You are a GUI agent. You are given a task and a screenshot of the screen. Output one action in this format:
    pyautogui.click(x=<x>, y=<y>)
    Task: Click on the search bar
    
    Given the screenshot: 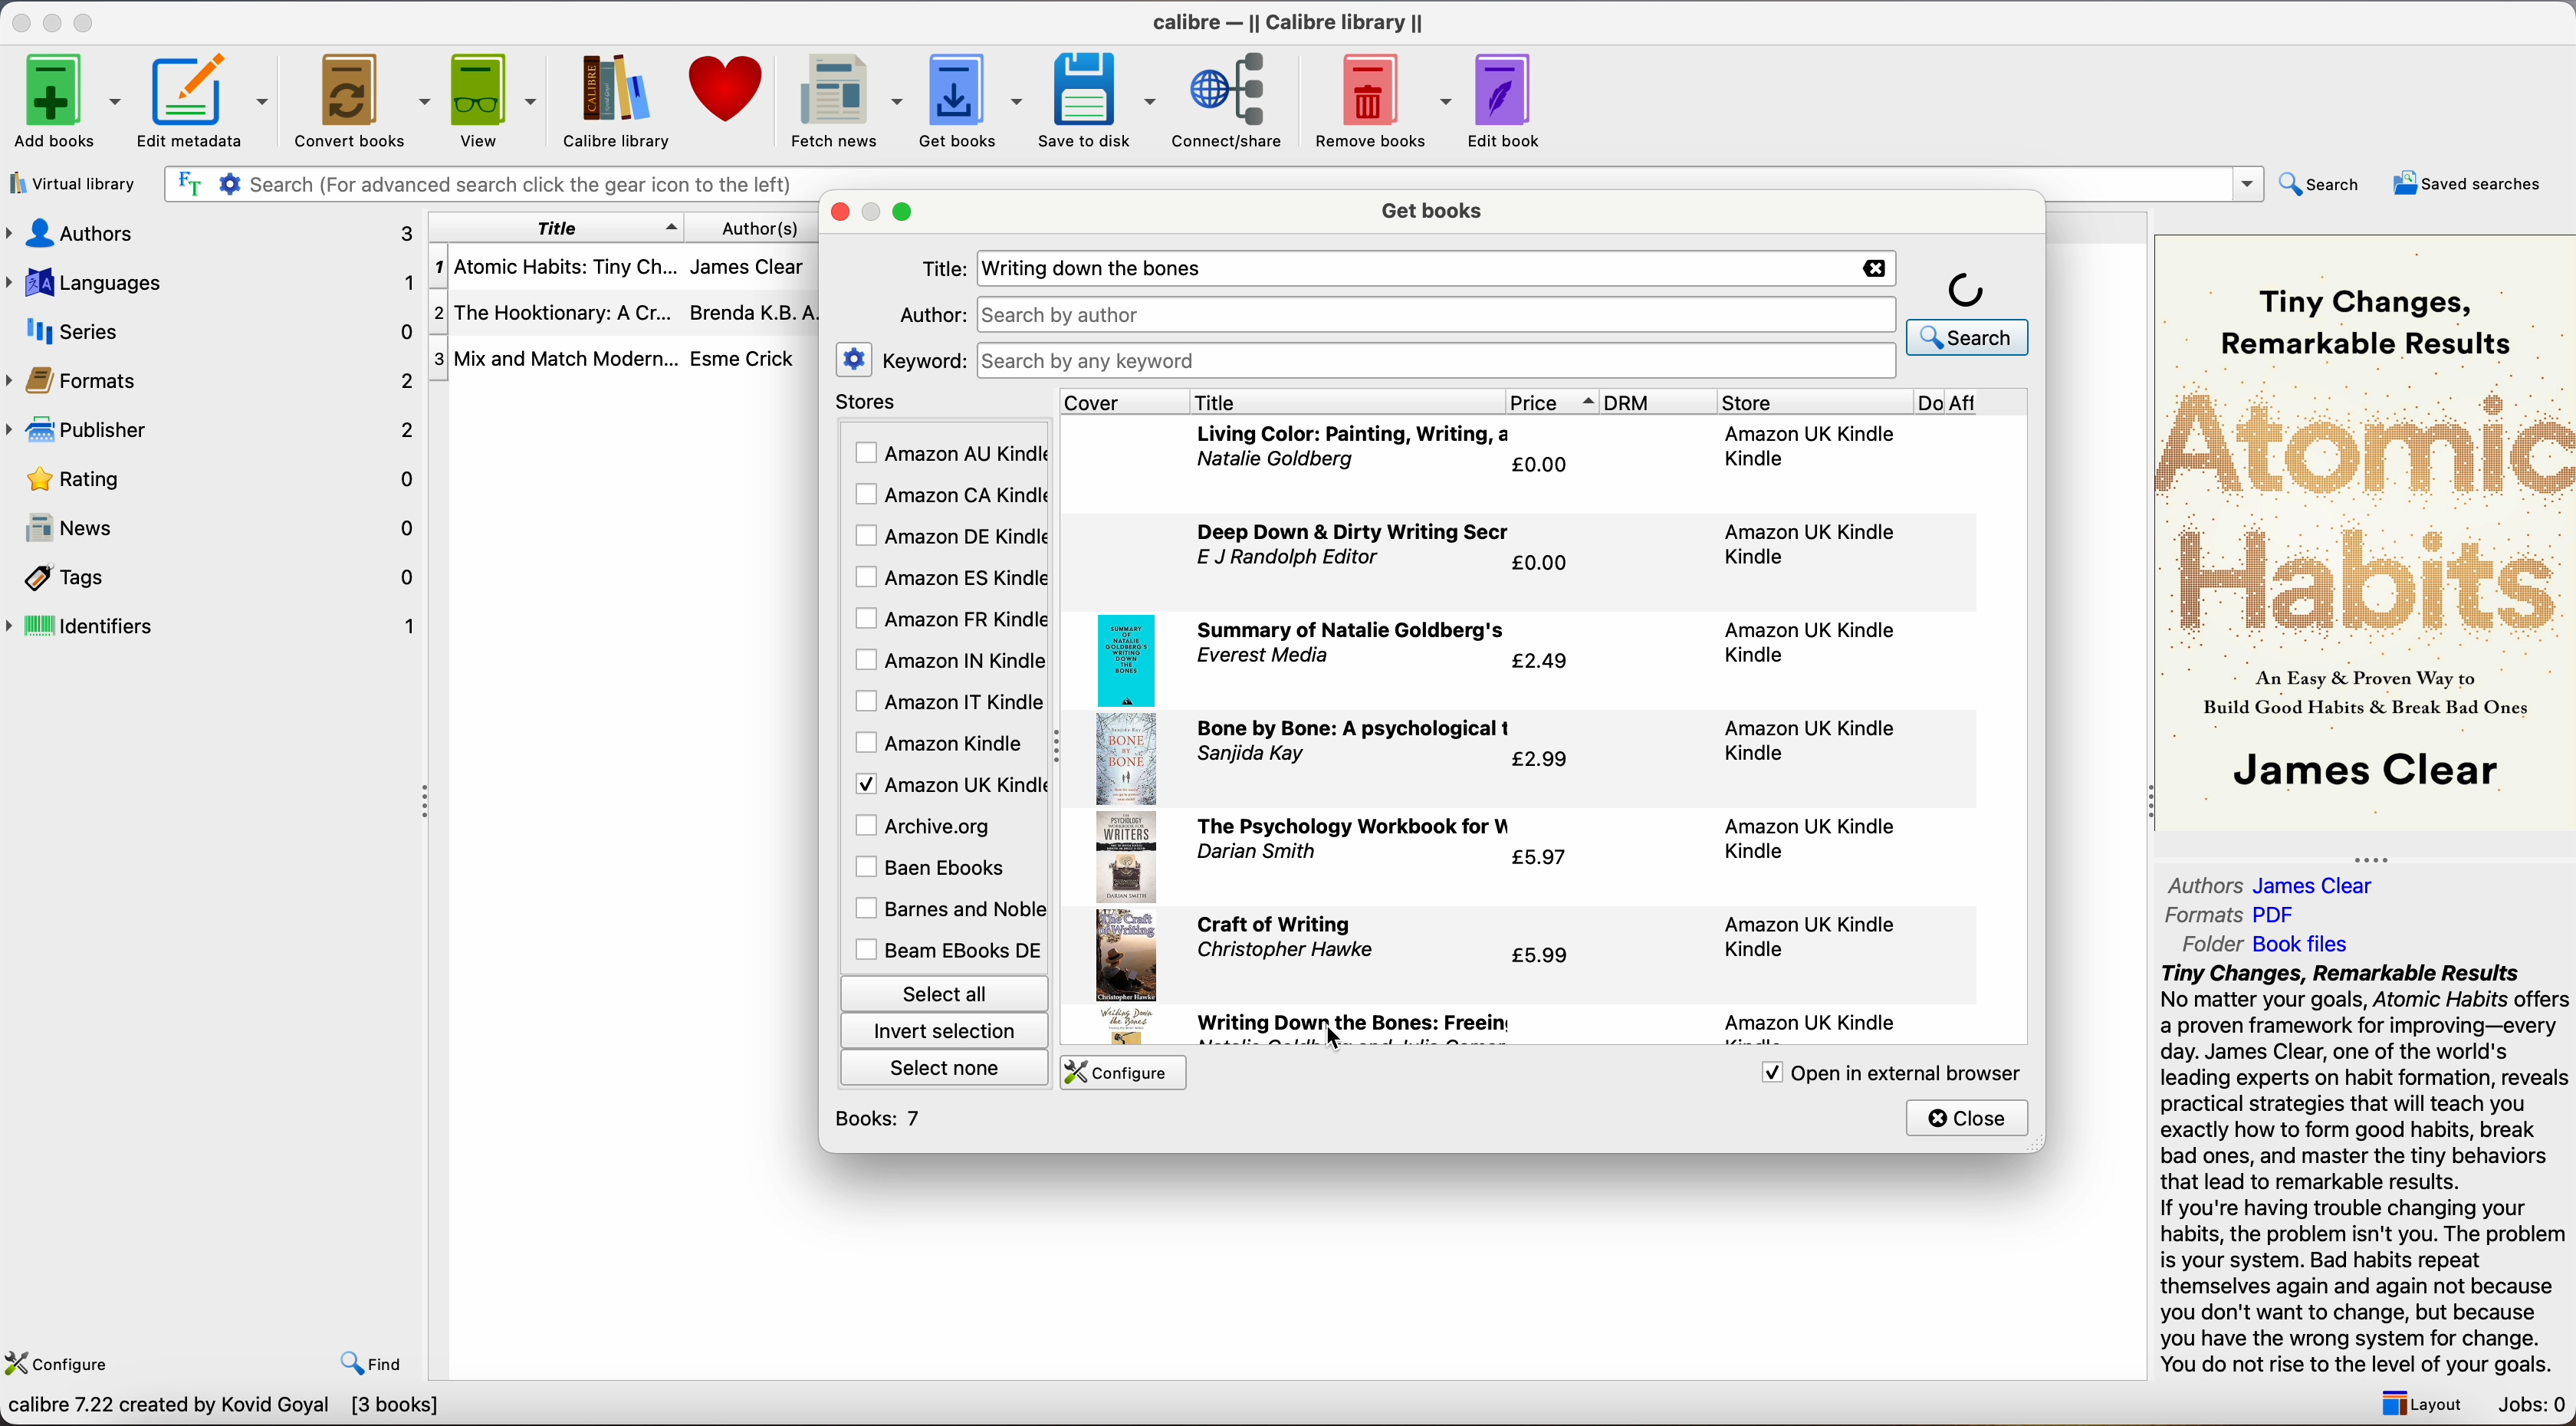 What is the action you would take?
    pyautogui.click(x=1438, y=313)
    